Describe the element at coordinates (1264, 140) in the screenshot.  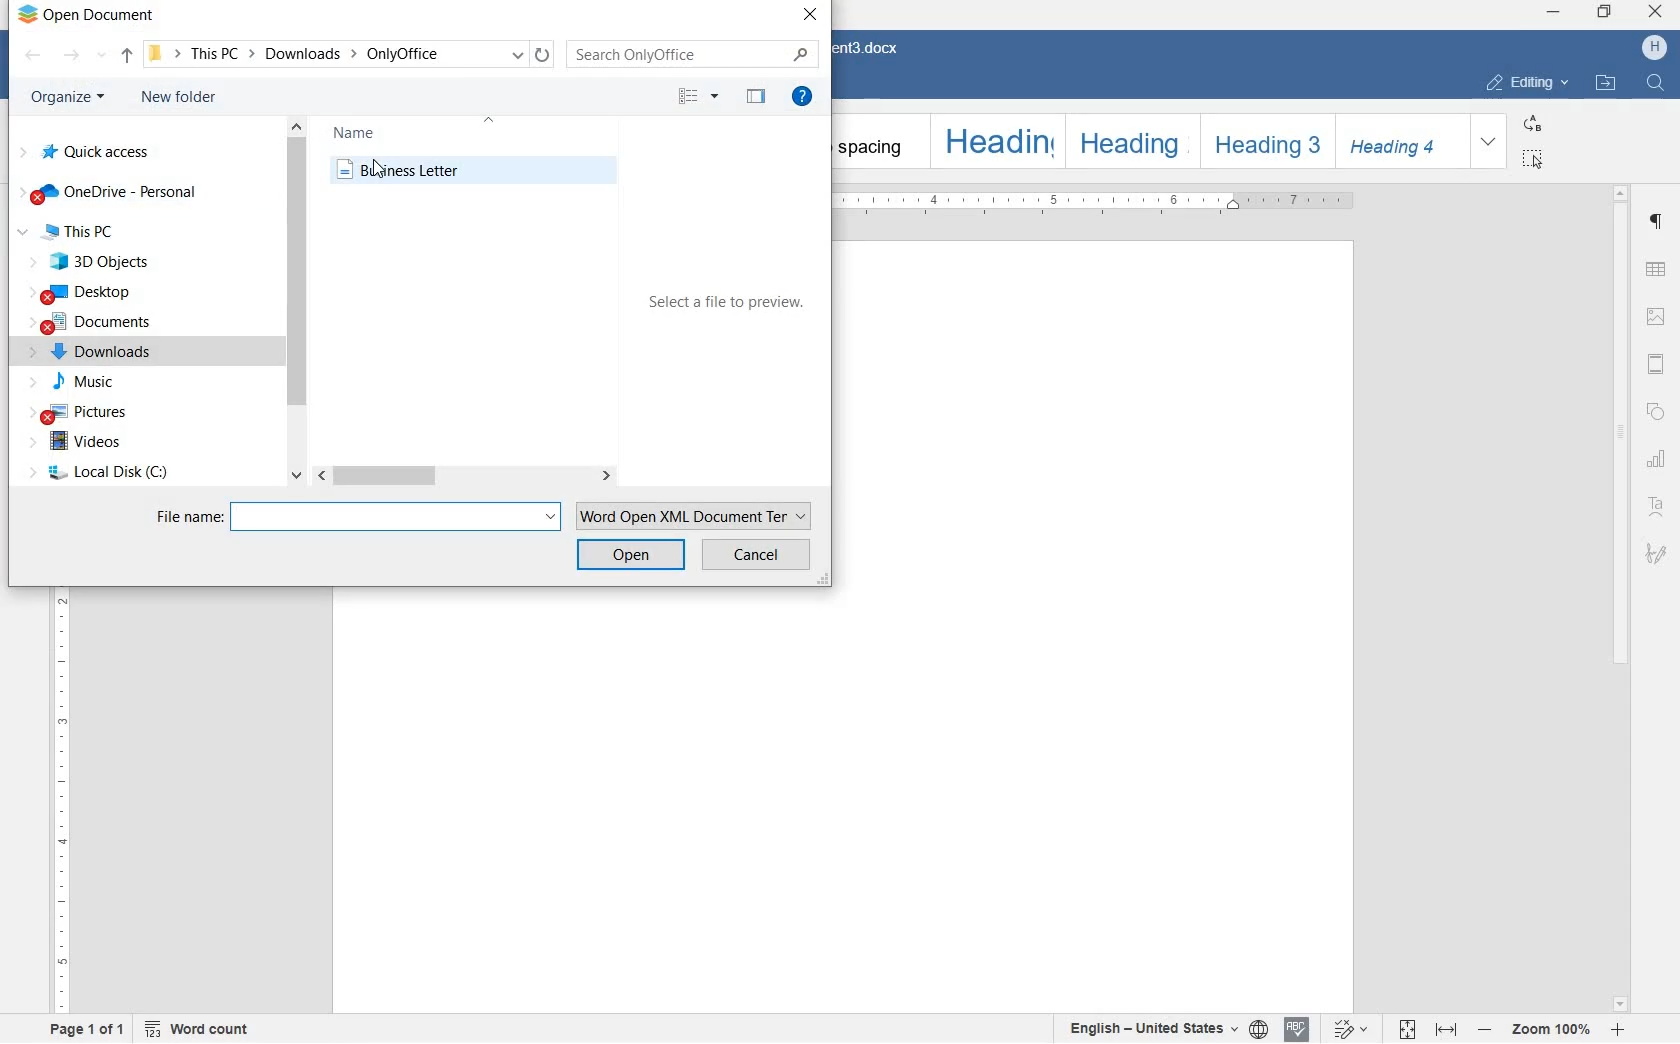
I see `heading 3` at that location.